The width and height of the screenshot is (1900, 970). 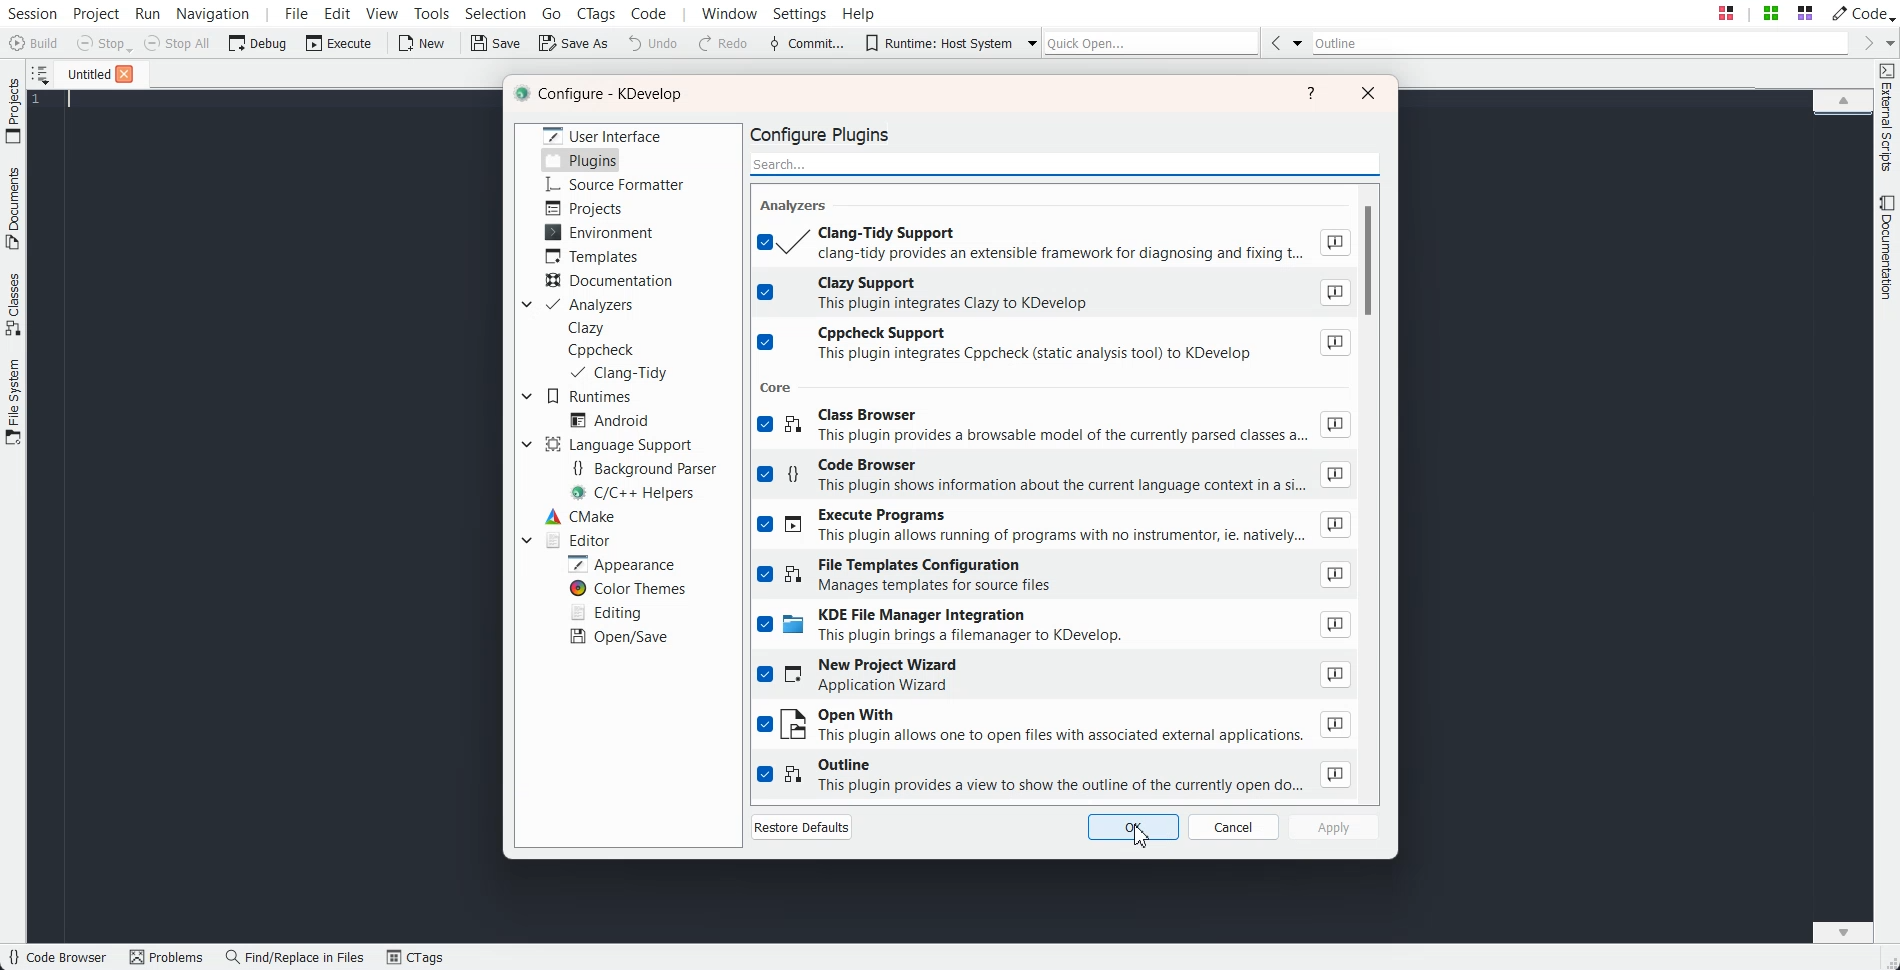 I want to click on Build, so click(x=36, y=45).